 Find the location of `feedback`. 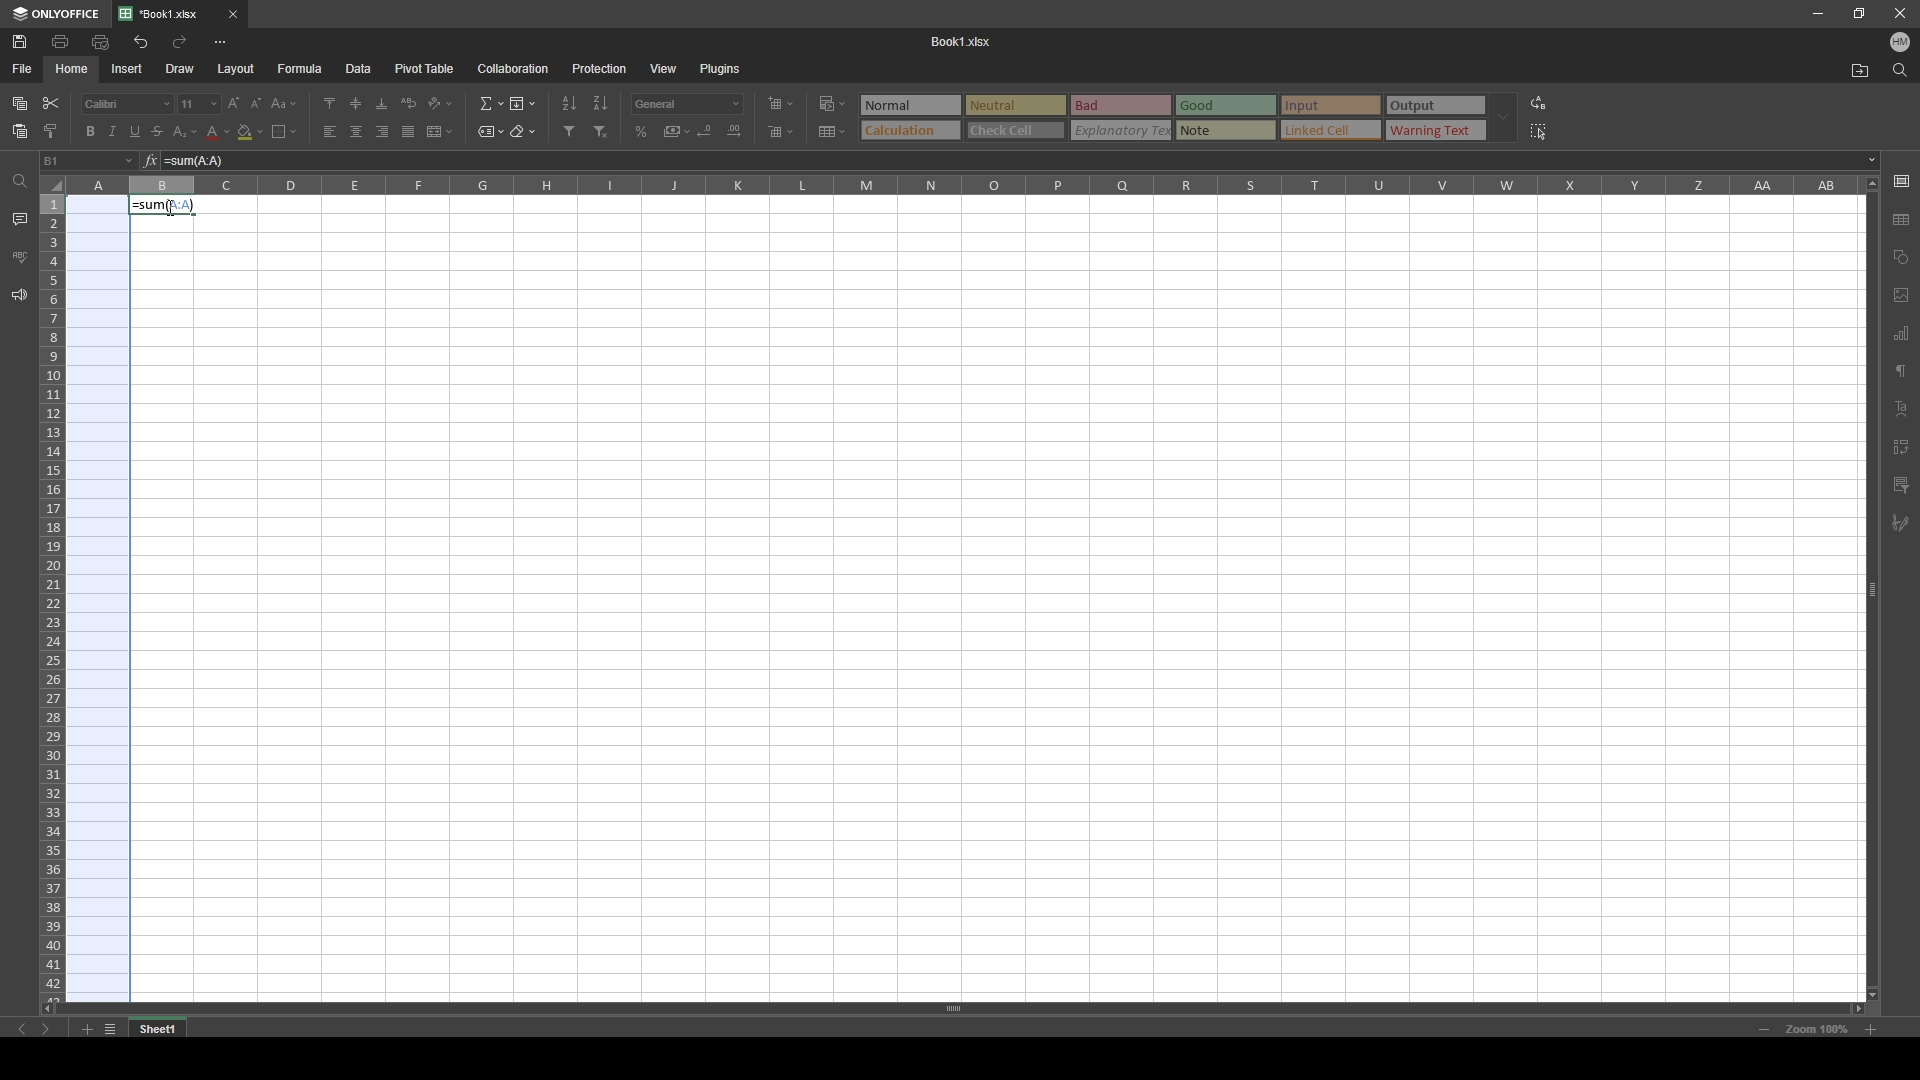

feedback is located at coordinates (20, 296).